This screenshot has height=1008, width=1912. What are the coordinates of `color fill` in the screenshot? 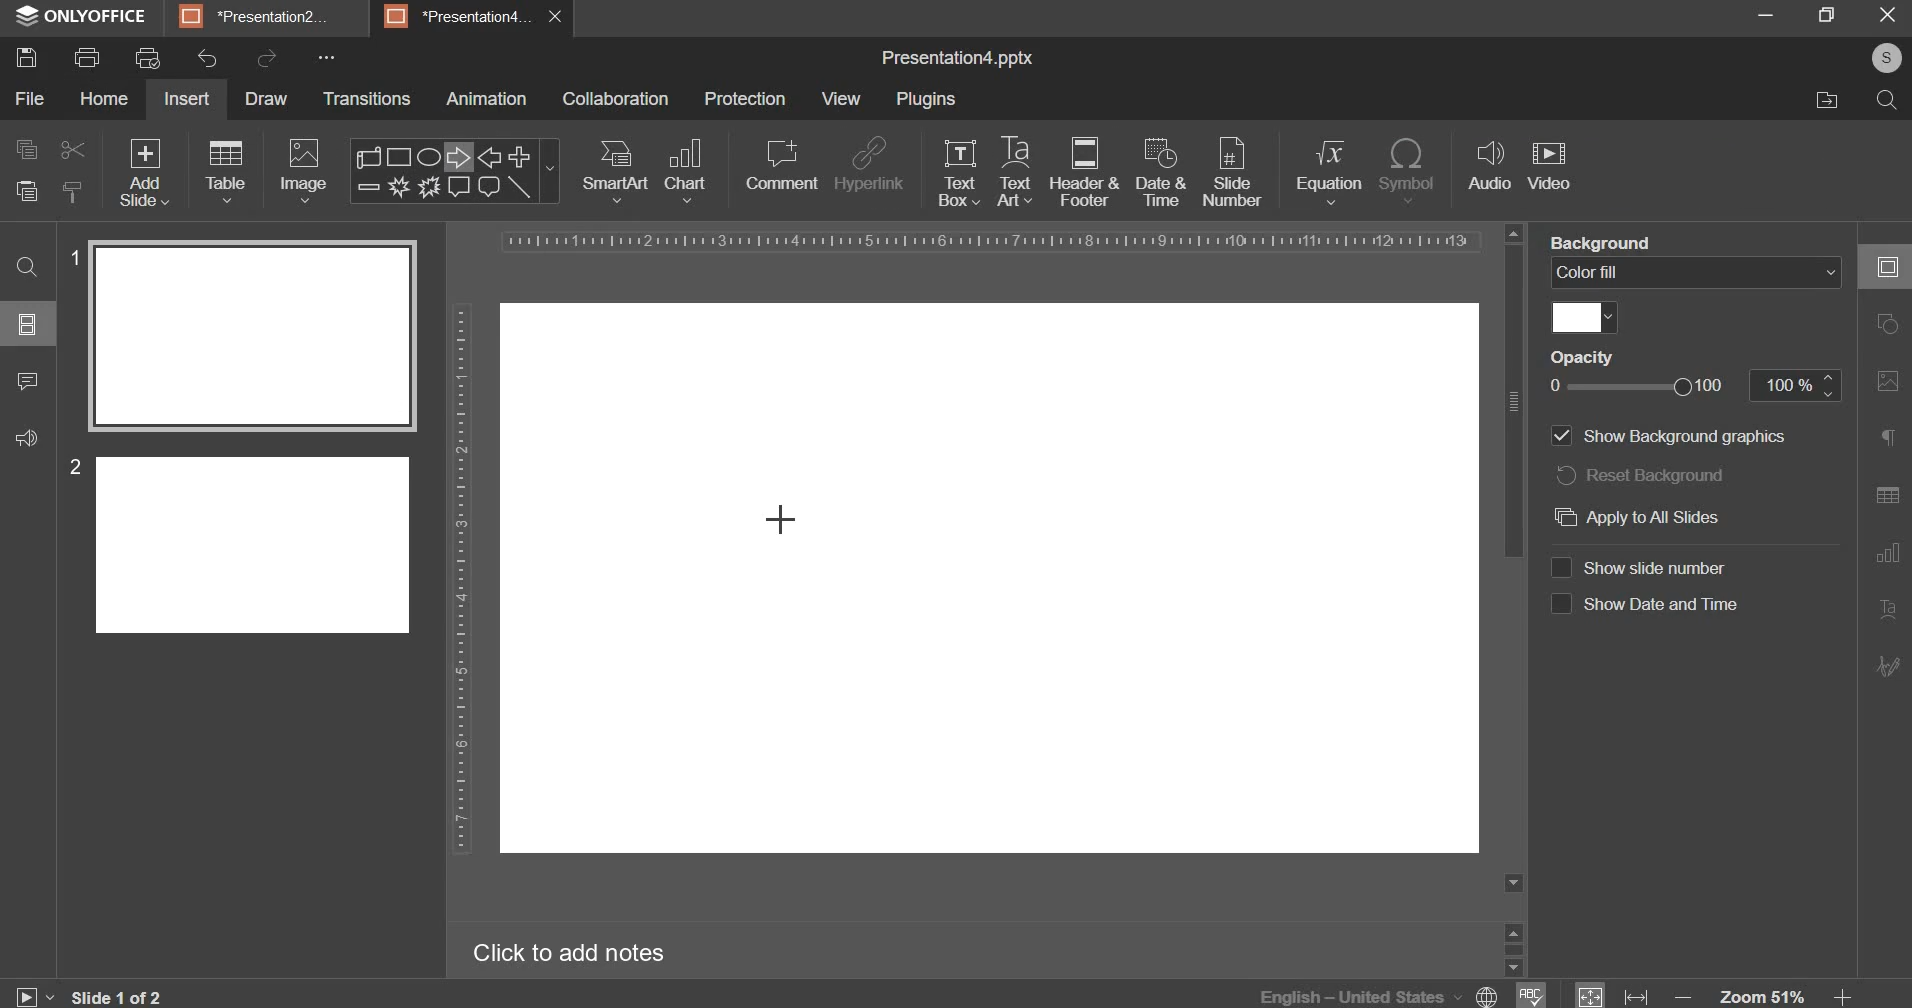 It's located at (1580, 320).